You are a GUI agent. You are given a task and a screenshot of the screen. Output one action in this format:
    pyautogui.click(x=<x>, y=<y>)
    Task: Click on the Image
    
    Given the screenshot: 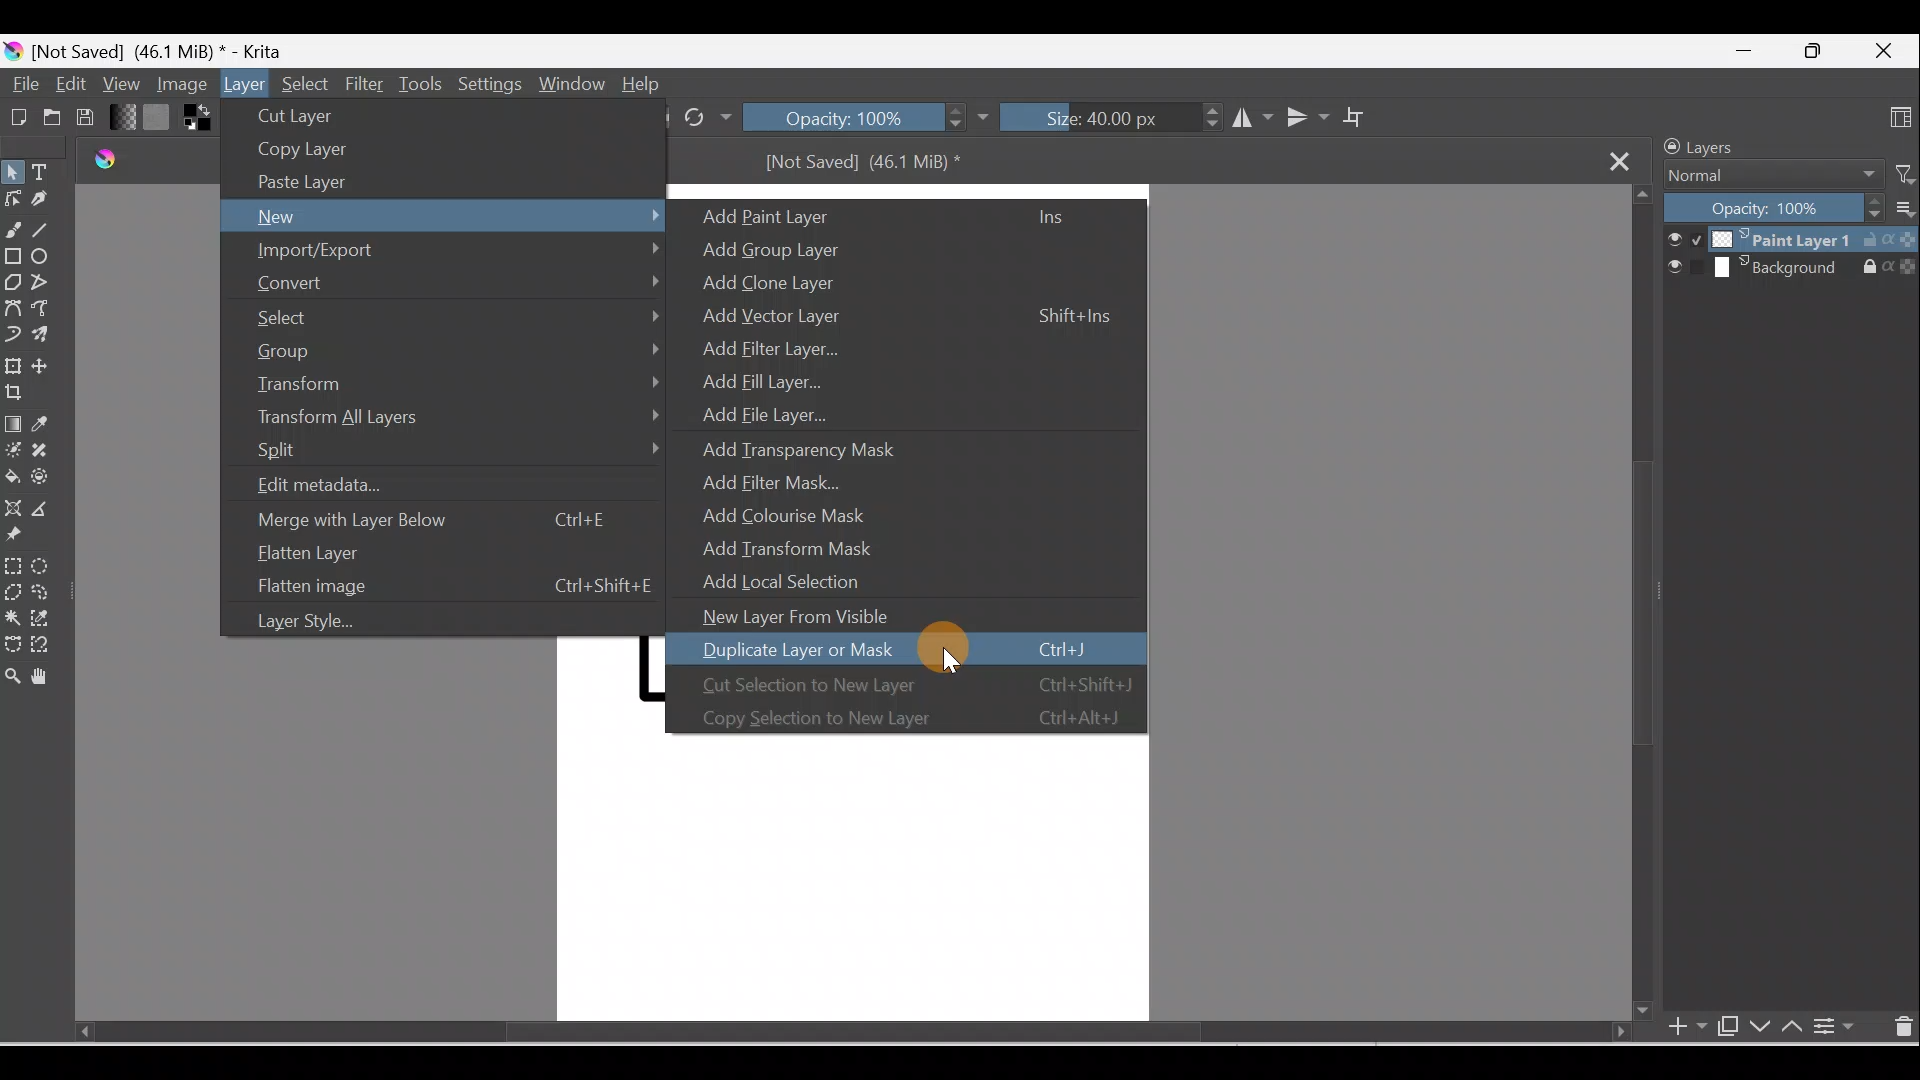 What is the action you would take?
    pyautogui.click(x=178, y=85)
    